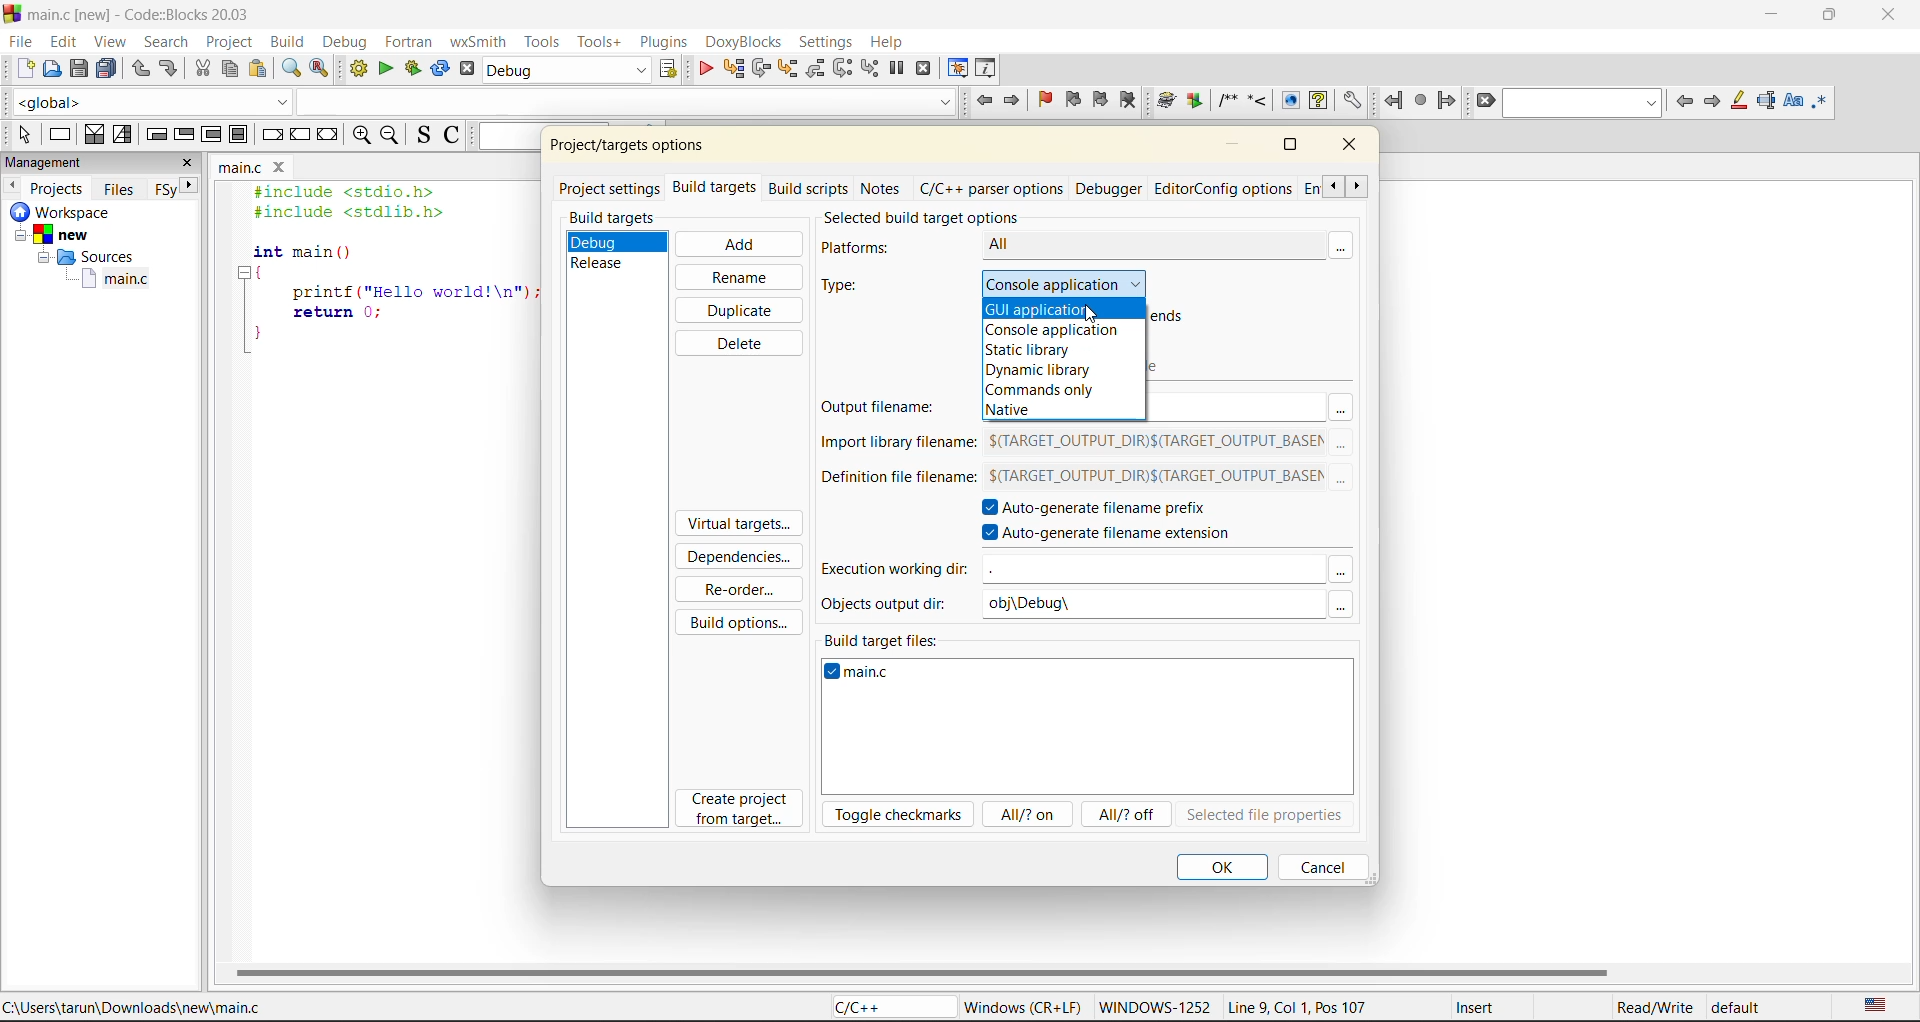 This screenshot has width=1920, height=1022. I want to click on redo, so click(172, 70).